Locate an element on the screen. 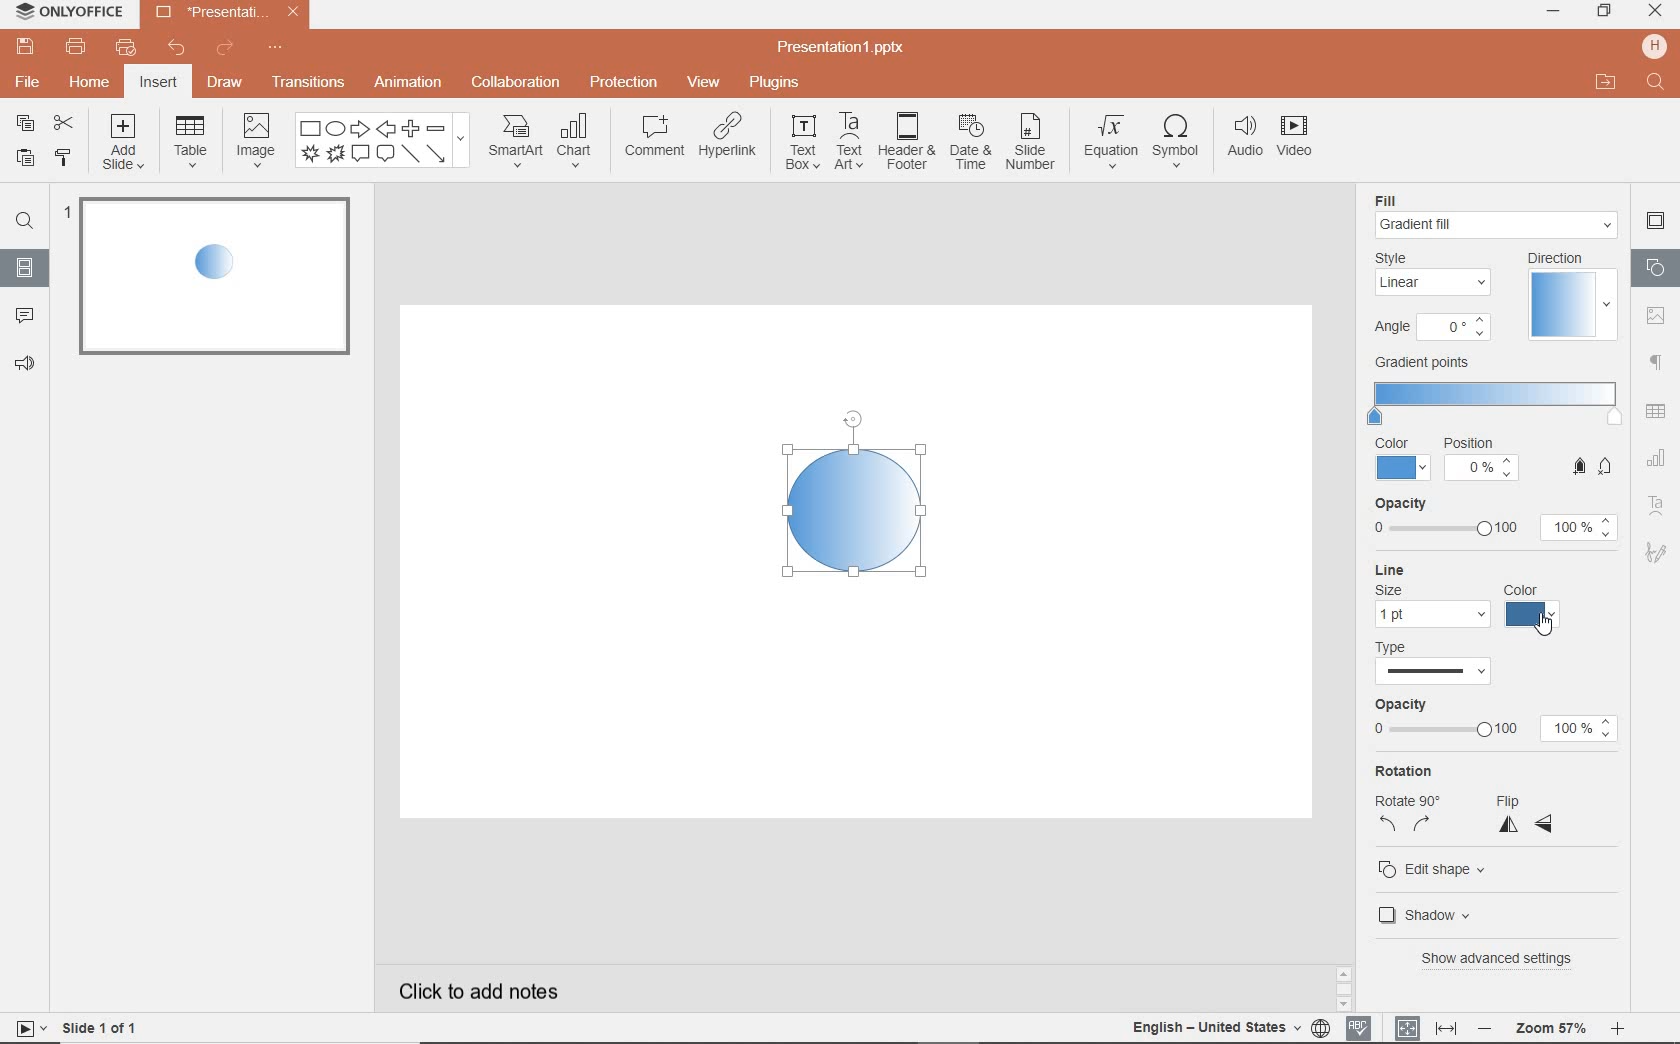 This screenshot has height=1044, width=1680. scrollbar is located at coordinates (1345, 980).